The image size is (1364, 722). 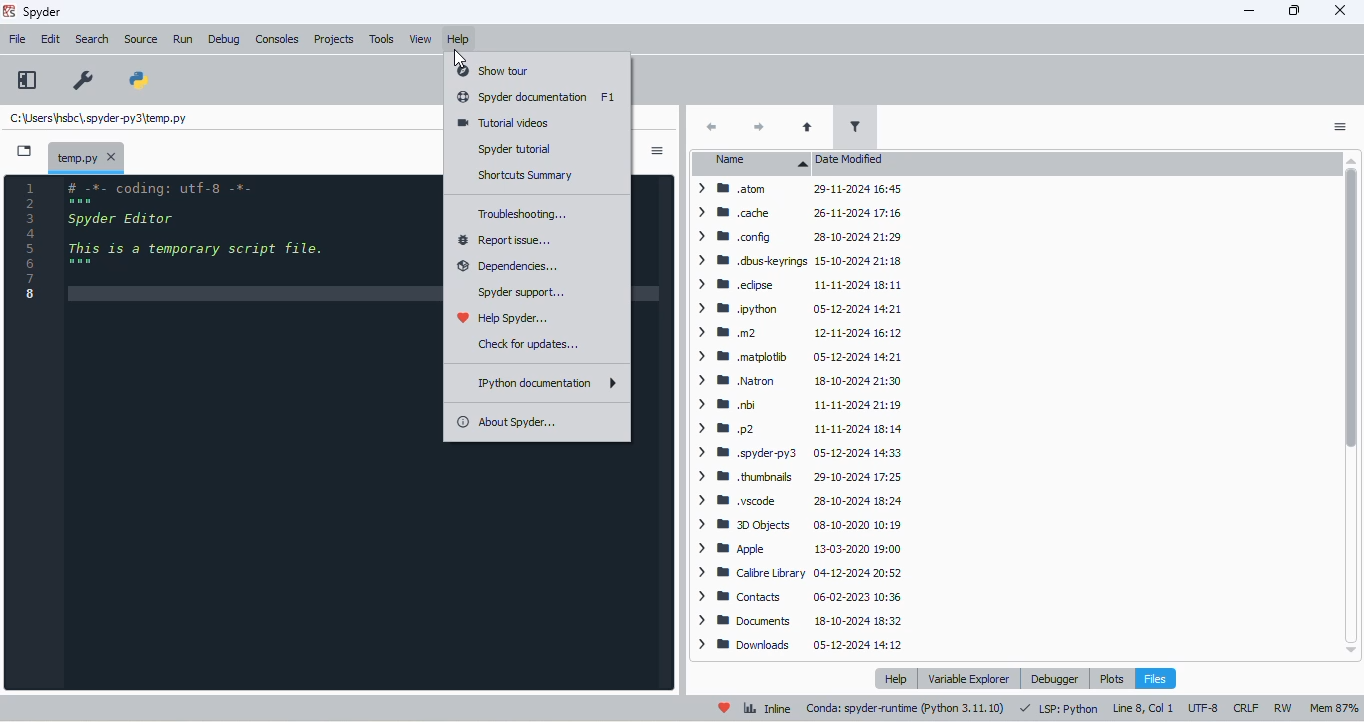 I want to click on temporary file, so click(x=73, y=157).